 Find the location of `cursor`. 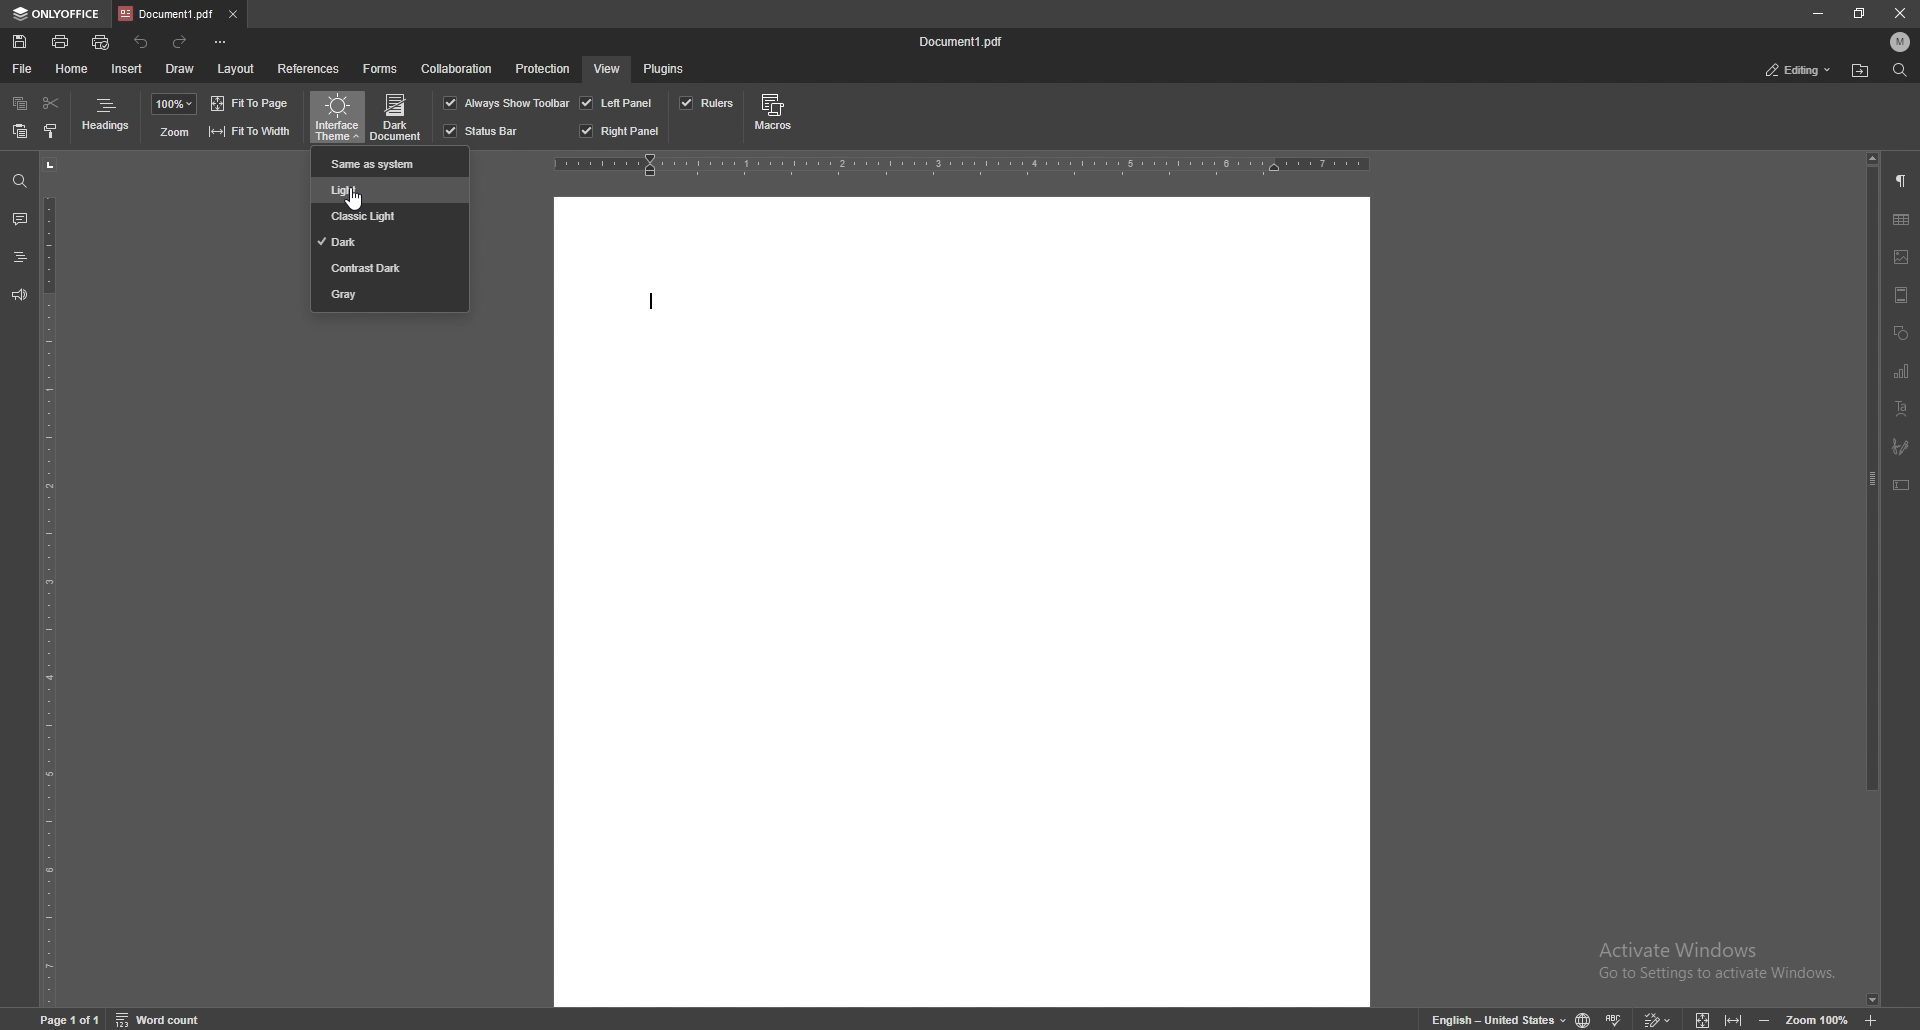

cursor is located at coordinates (354, 202).